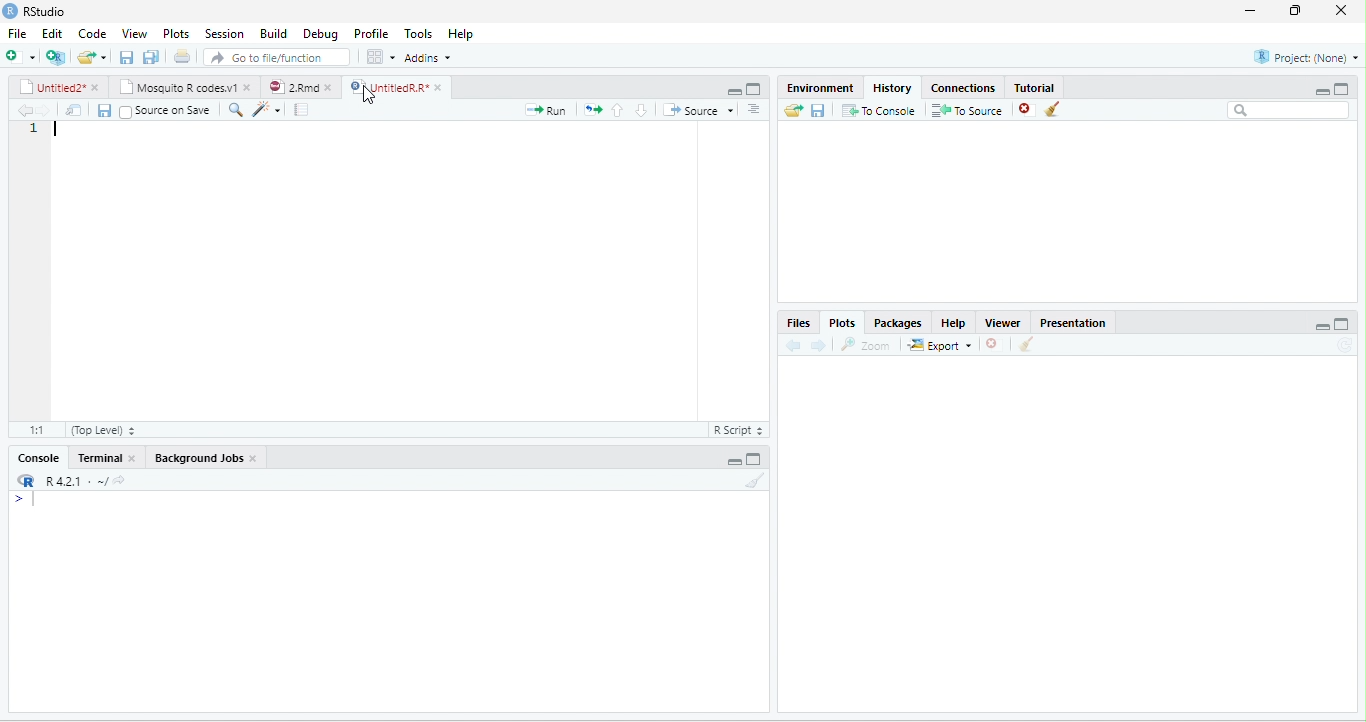 The image size is (1366, 722). I want to click on minimize, so click(1313, 89).